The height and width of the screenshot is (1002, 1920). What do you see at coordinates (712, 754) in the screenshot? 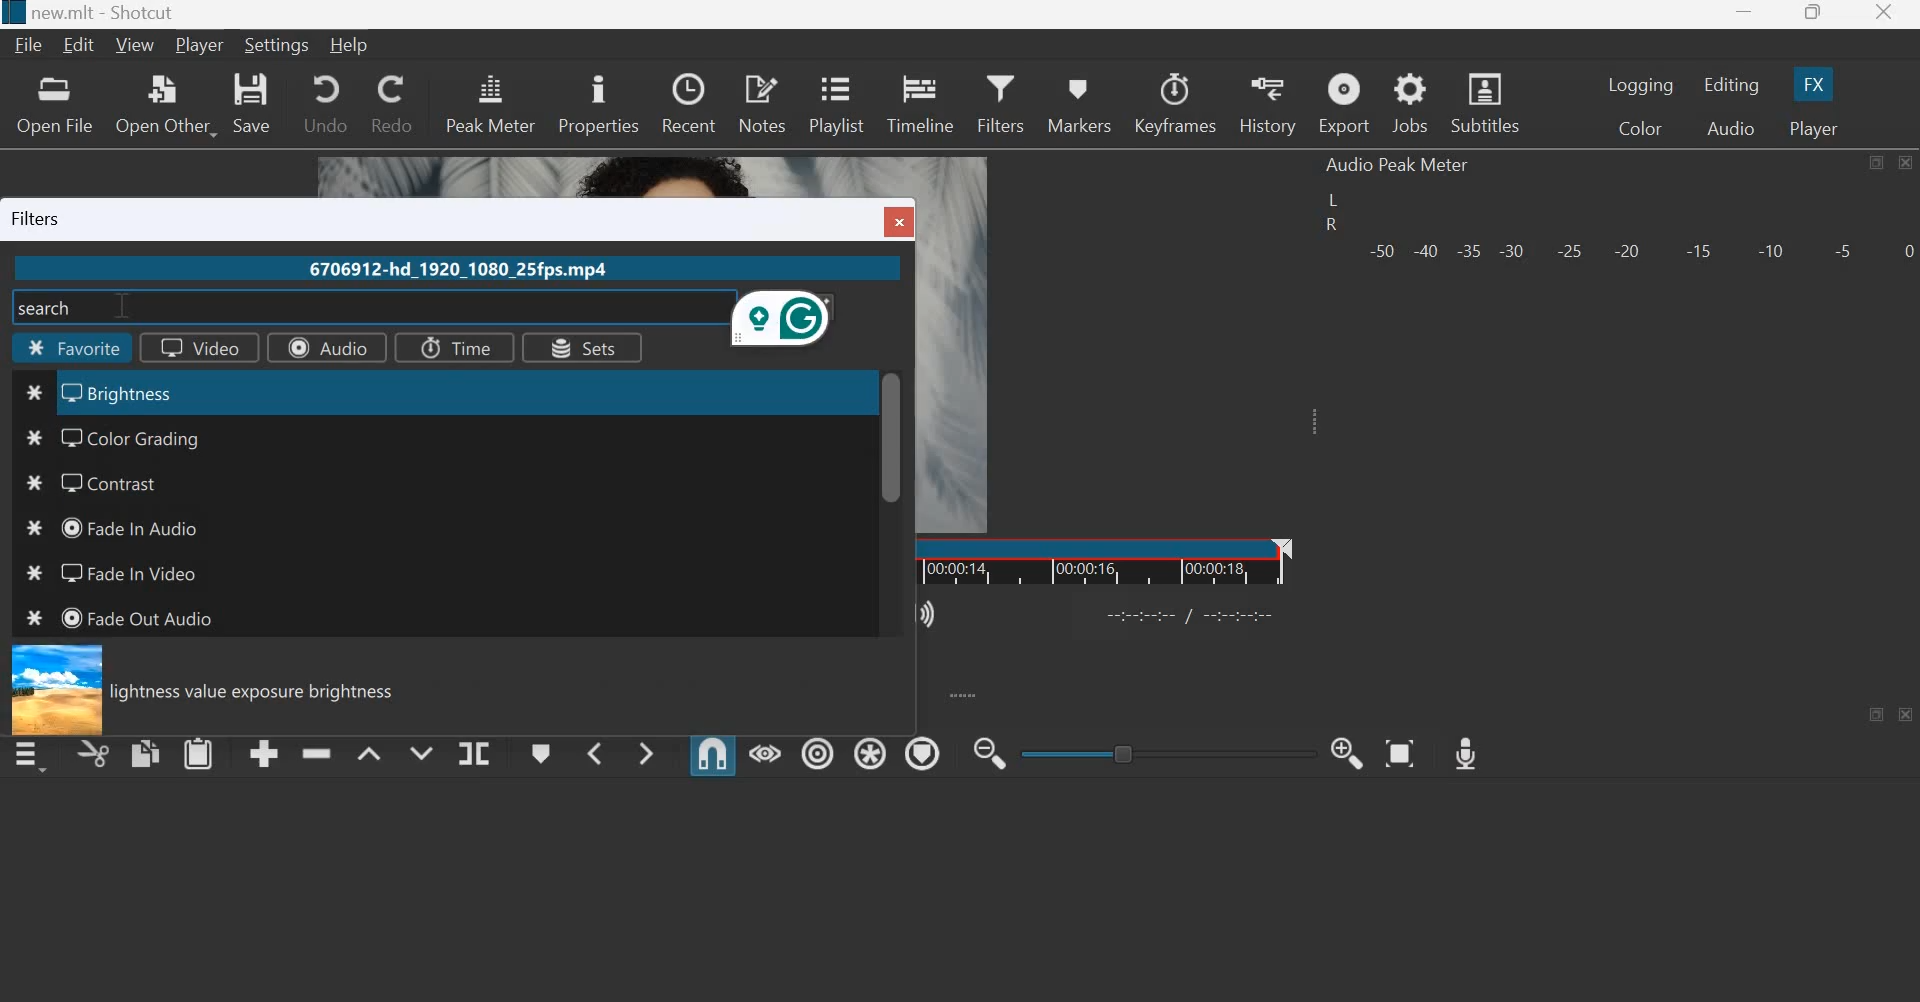
I see `Snap` at bounding box center [712, 754].